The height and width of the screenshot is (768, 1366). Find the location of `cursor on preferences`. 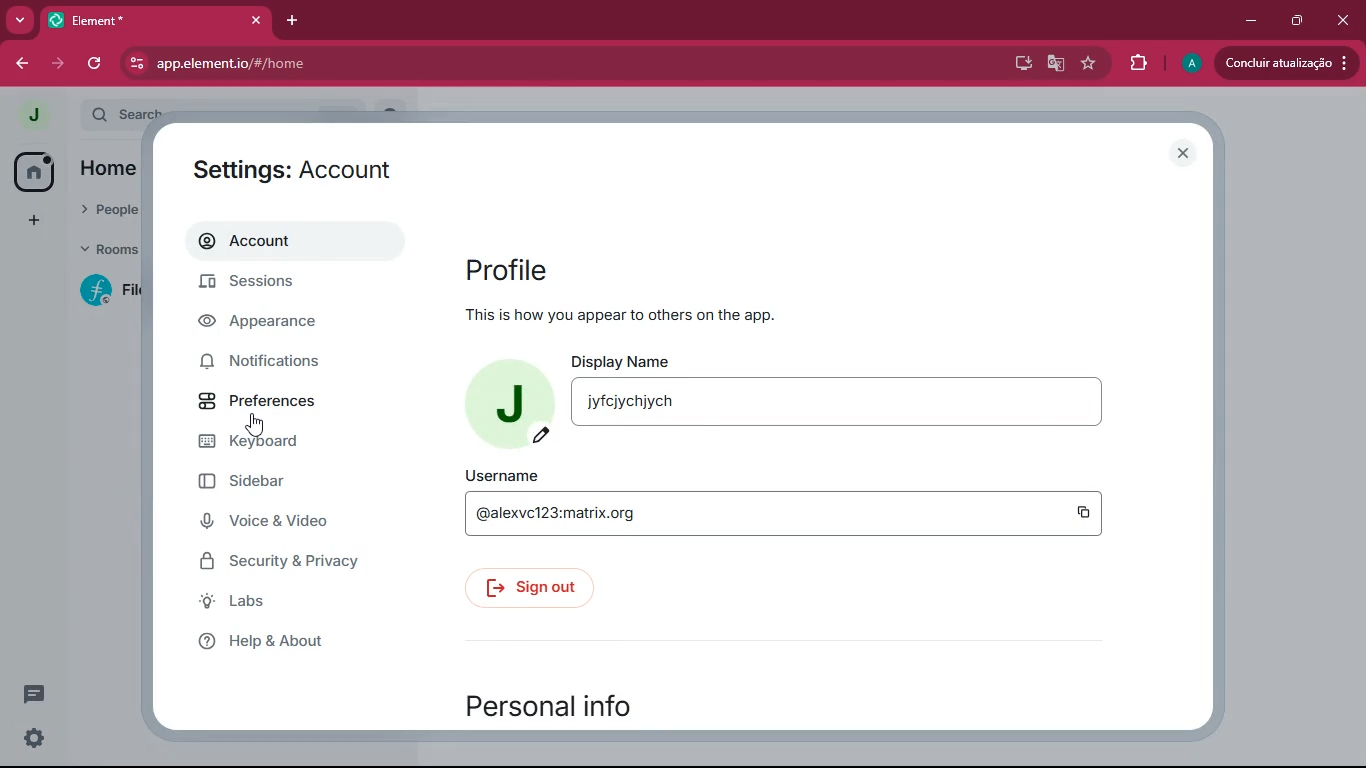

cursor on preferences is located at coordinates (256, 422).